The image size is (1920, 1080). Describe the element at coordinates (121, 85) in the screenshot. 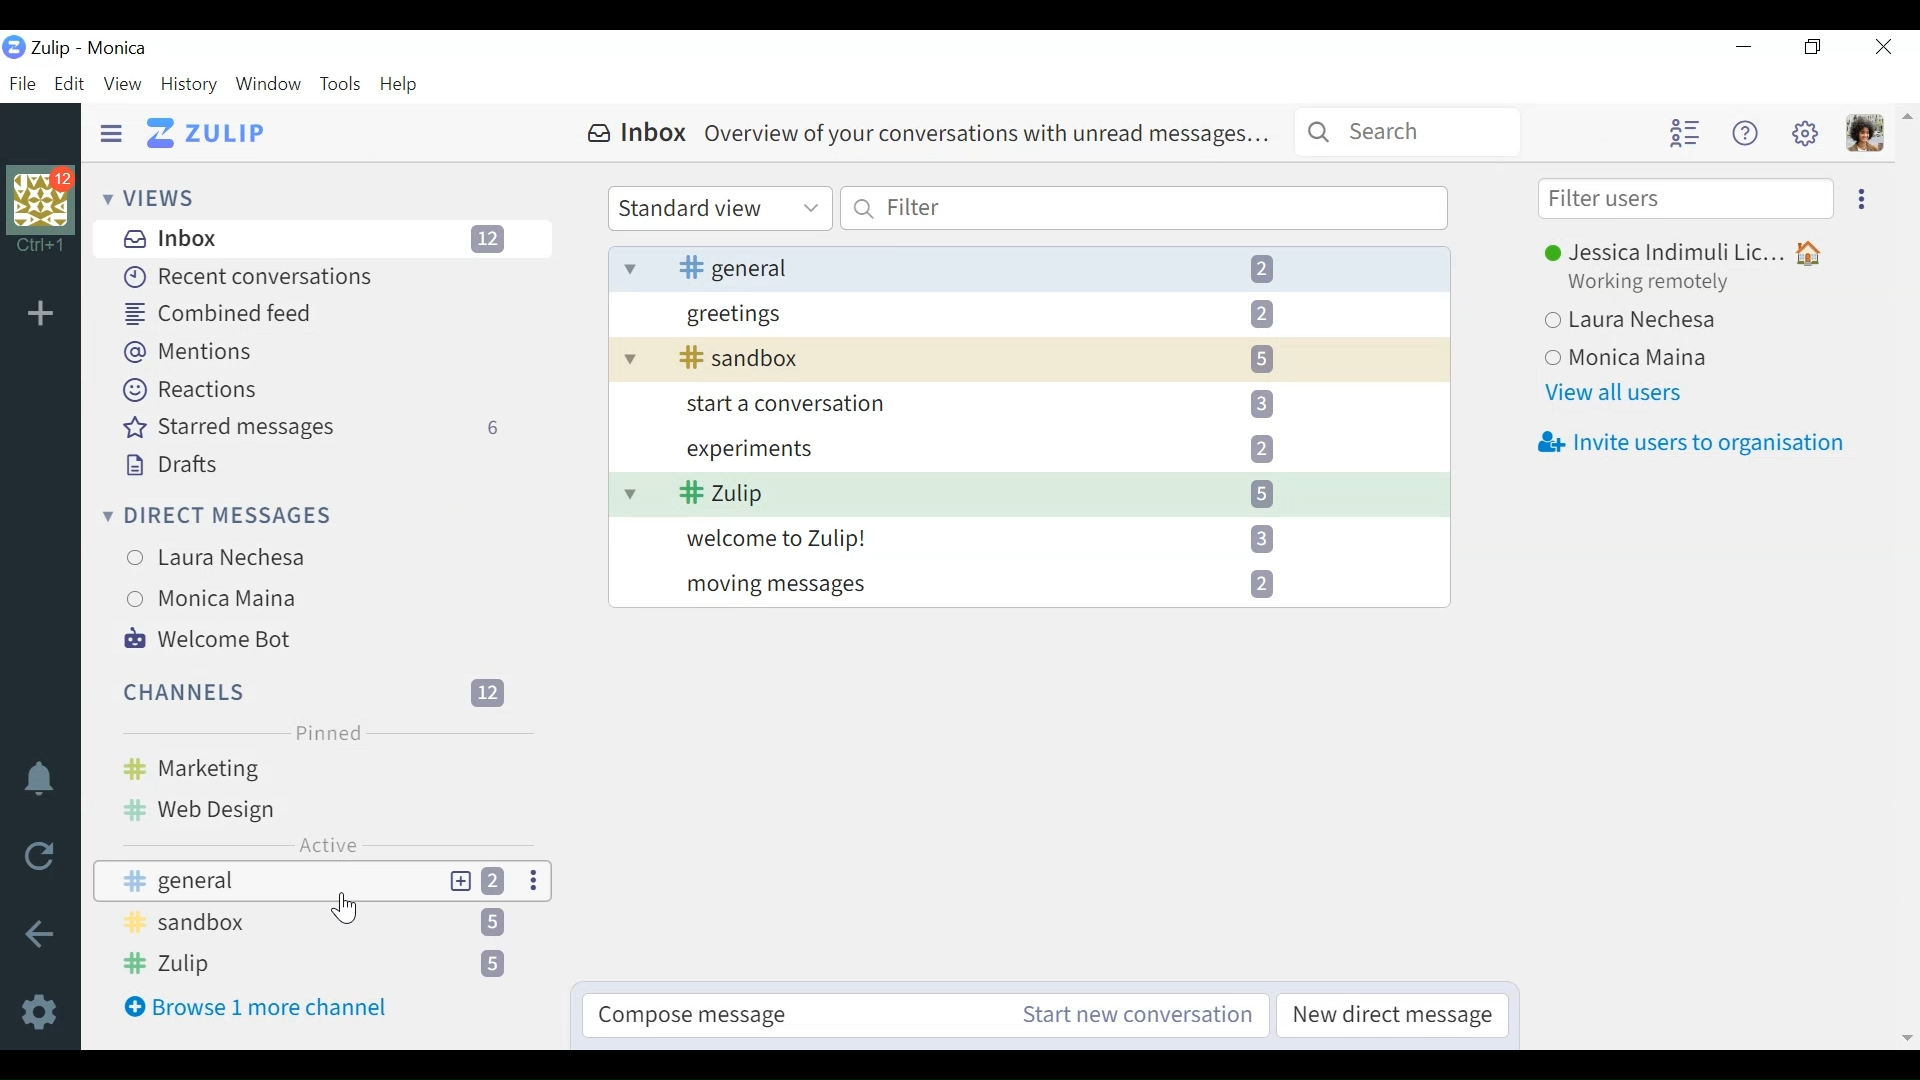

I see `View` at that location.